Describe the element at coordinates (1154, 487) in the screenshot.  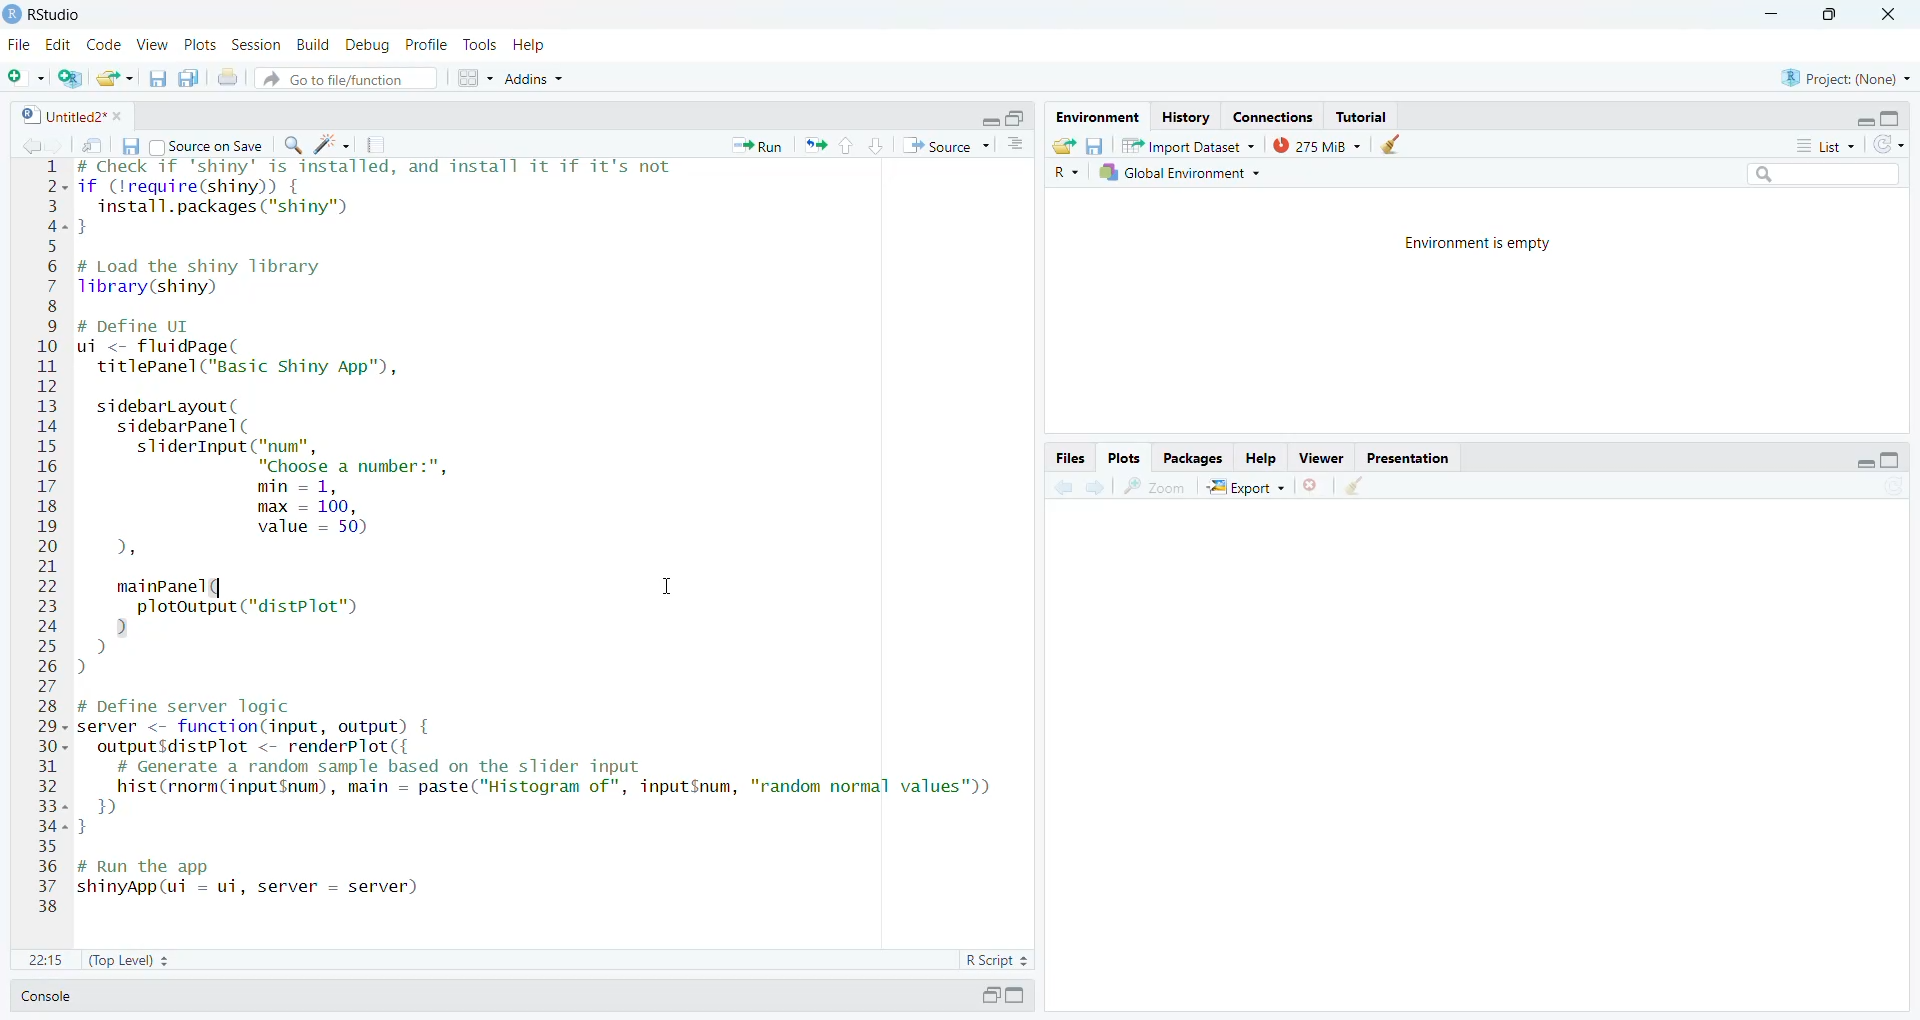
I see `Zoom` at that location.